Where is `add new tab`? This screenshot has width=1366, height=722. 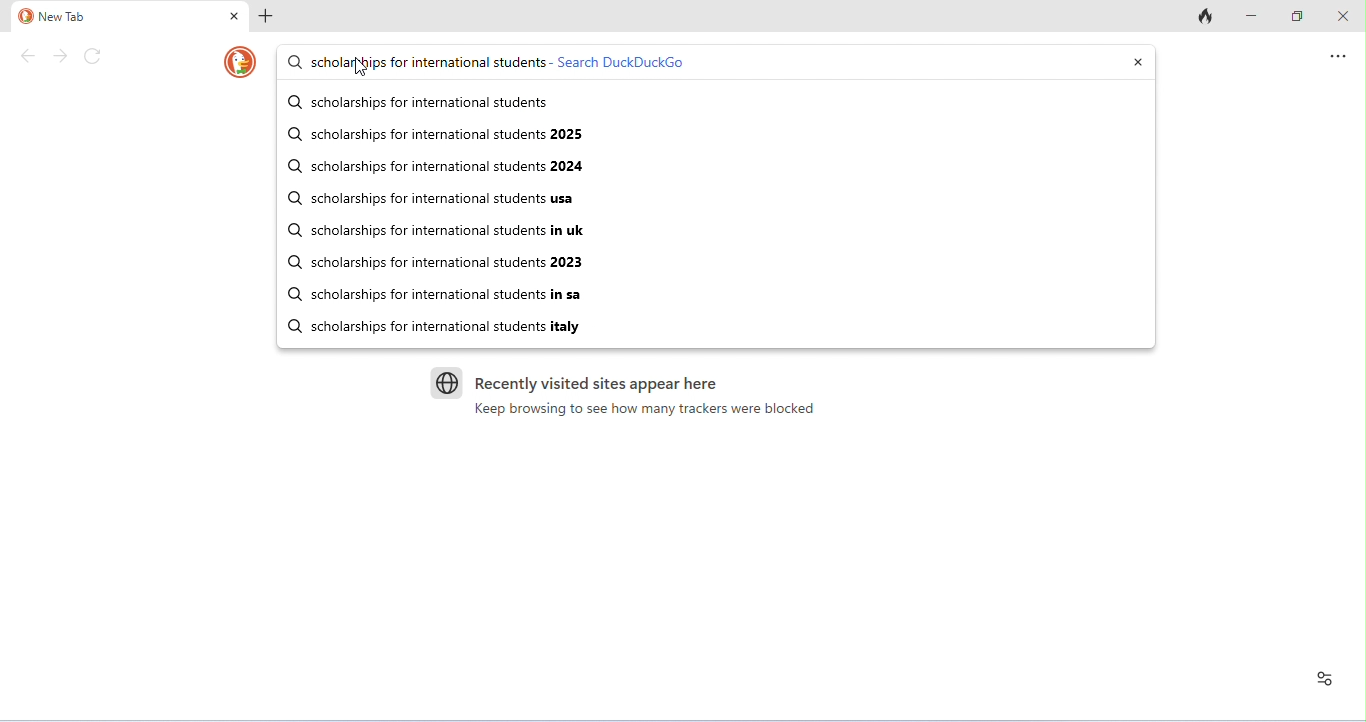 add new tab is located at coordinates (268, 18).